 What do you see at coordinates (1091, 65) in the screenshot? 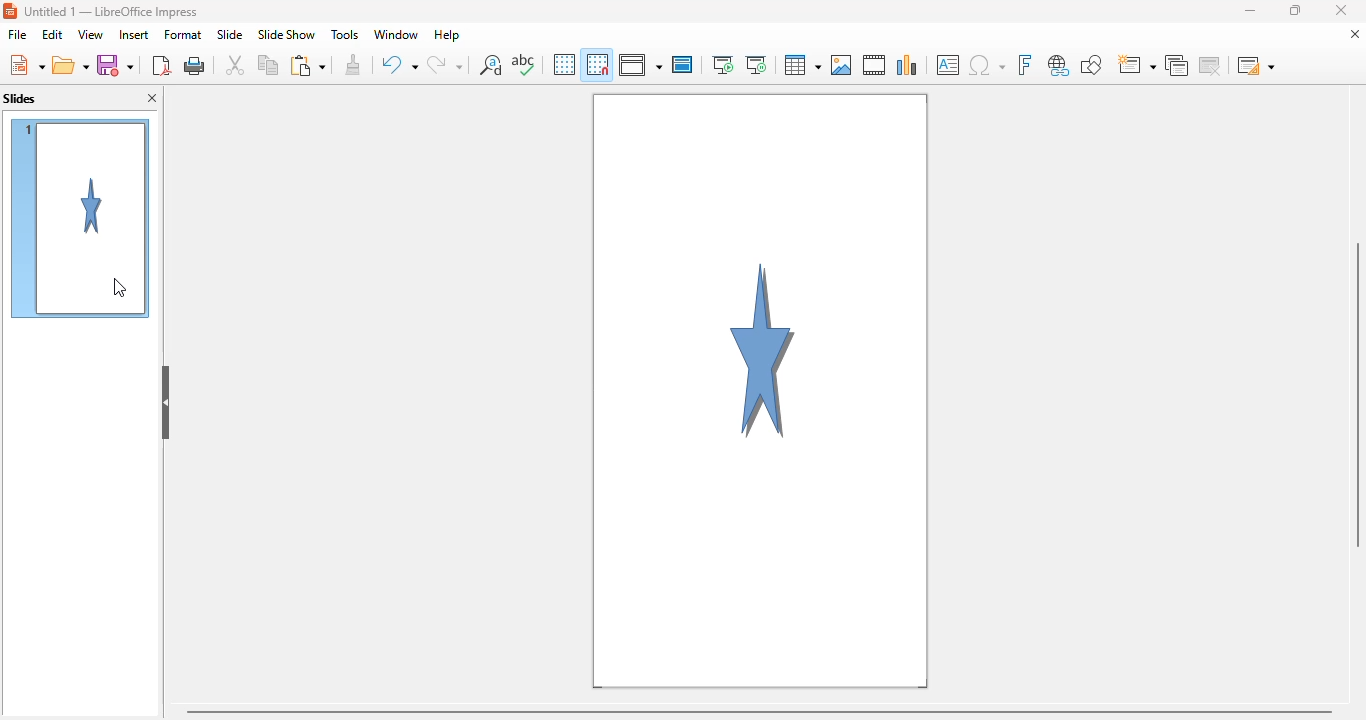
I see `show draw functions` at bounding box center [1091, 65].